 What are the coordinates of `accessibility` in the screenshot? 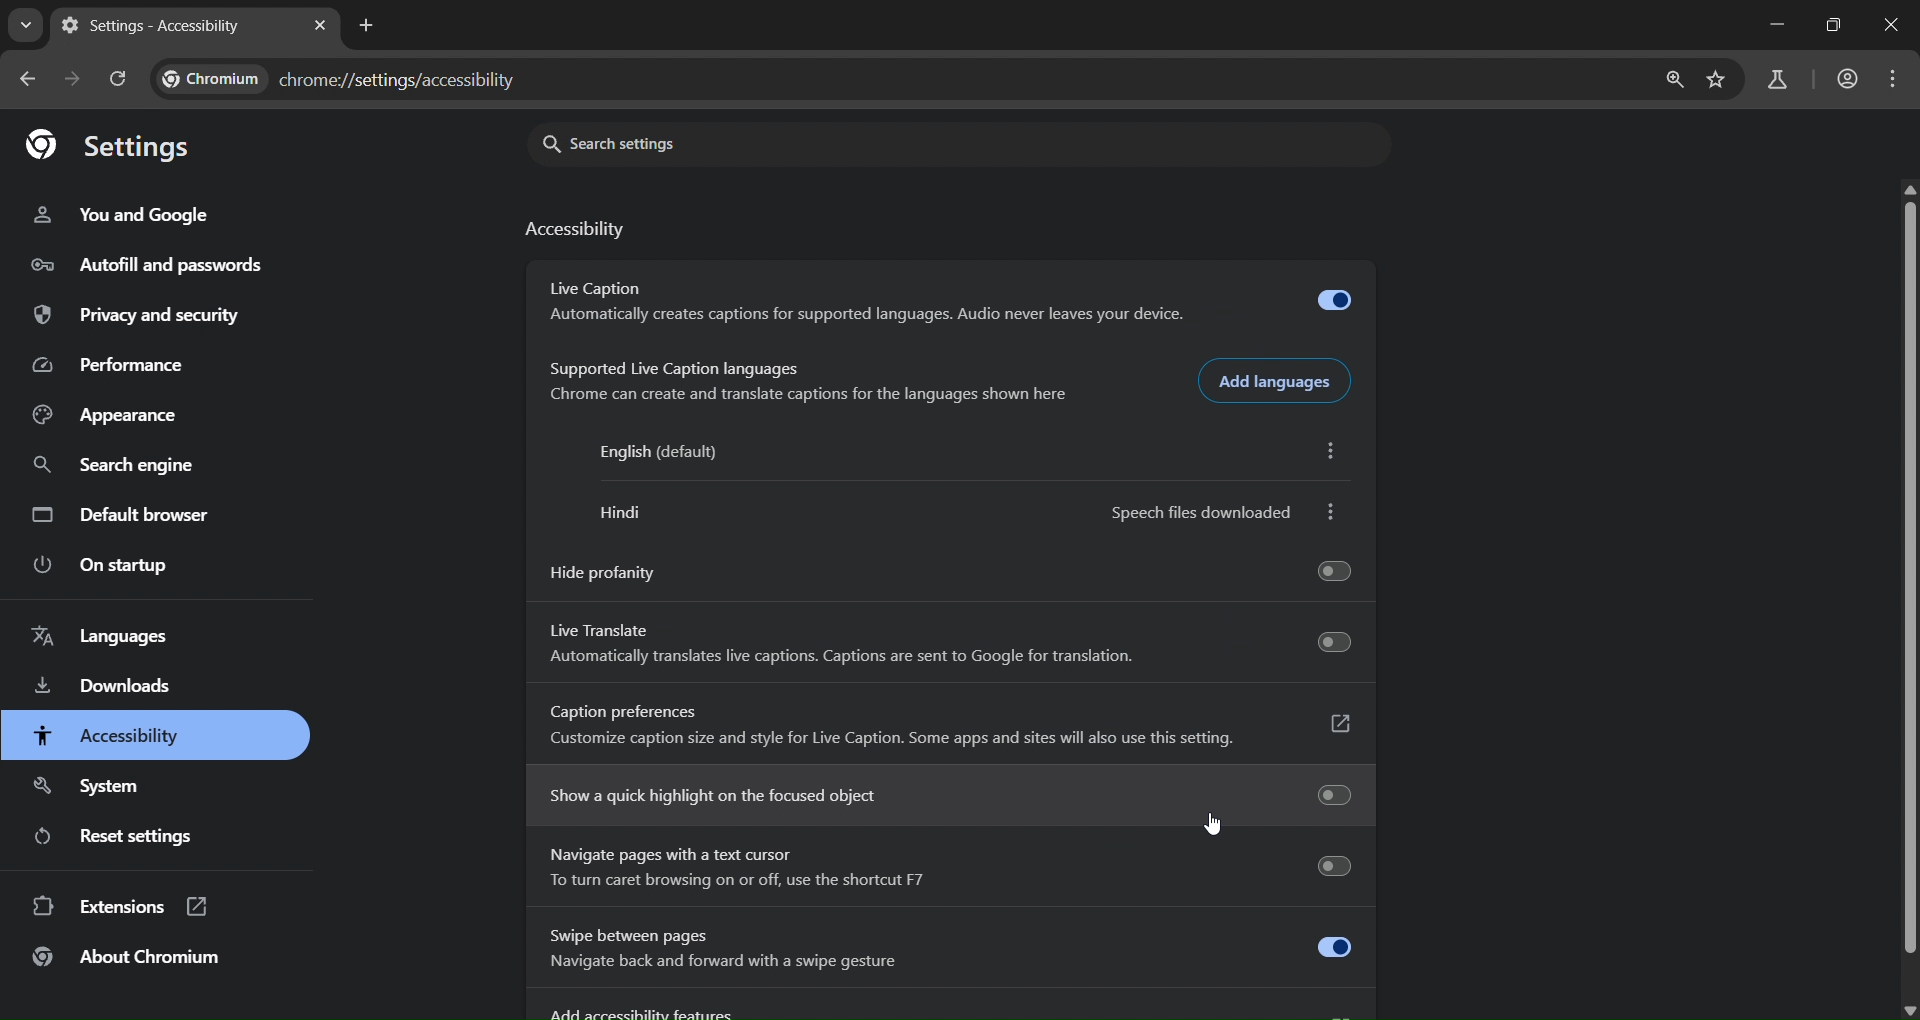 It's located at (583, 232).